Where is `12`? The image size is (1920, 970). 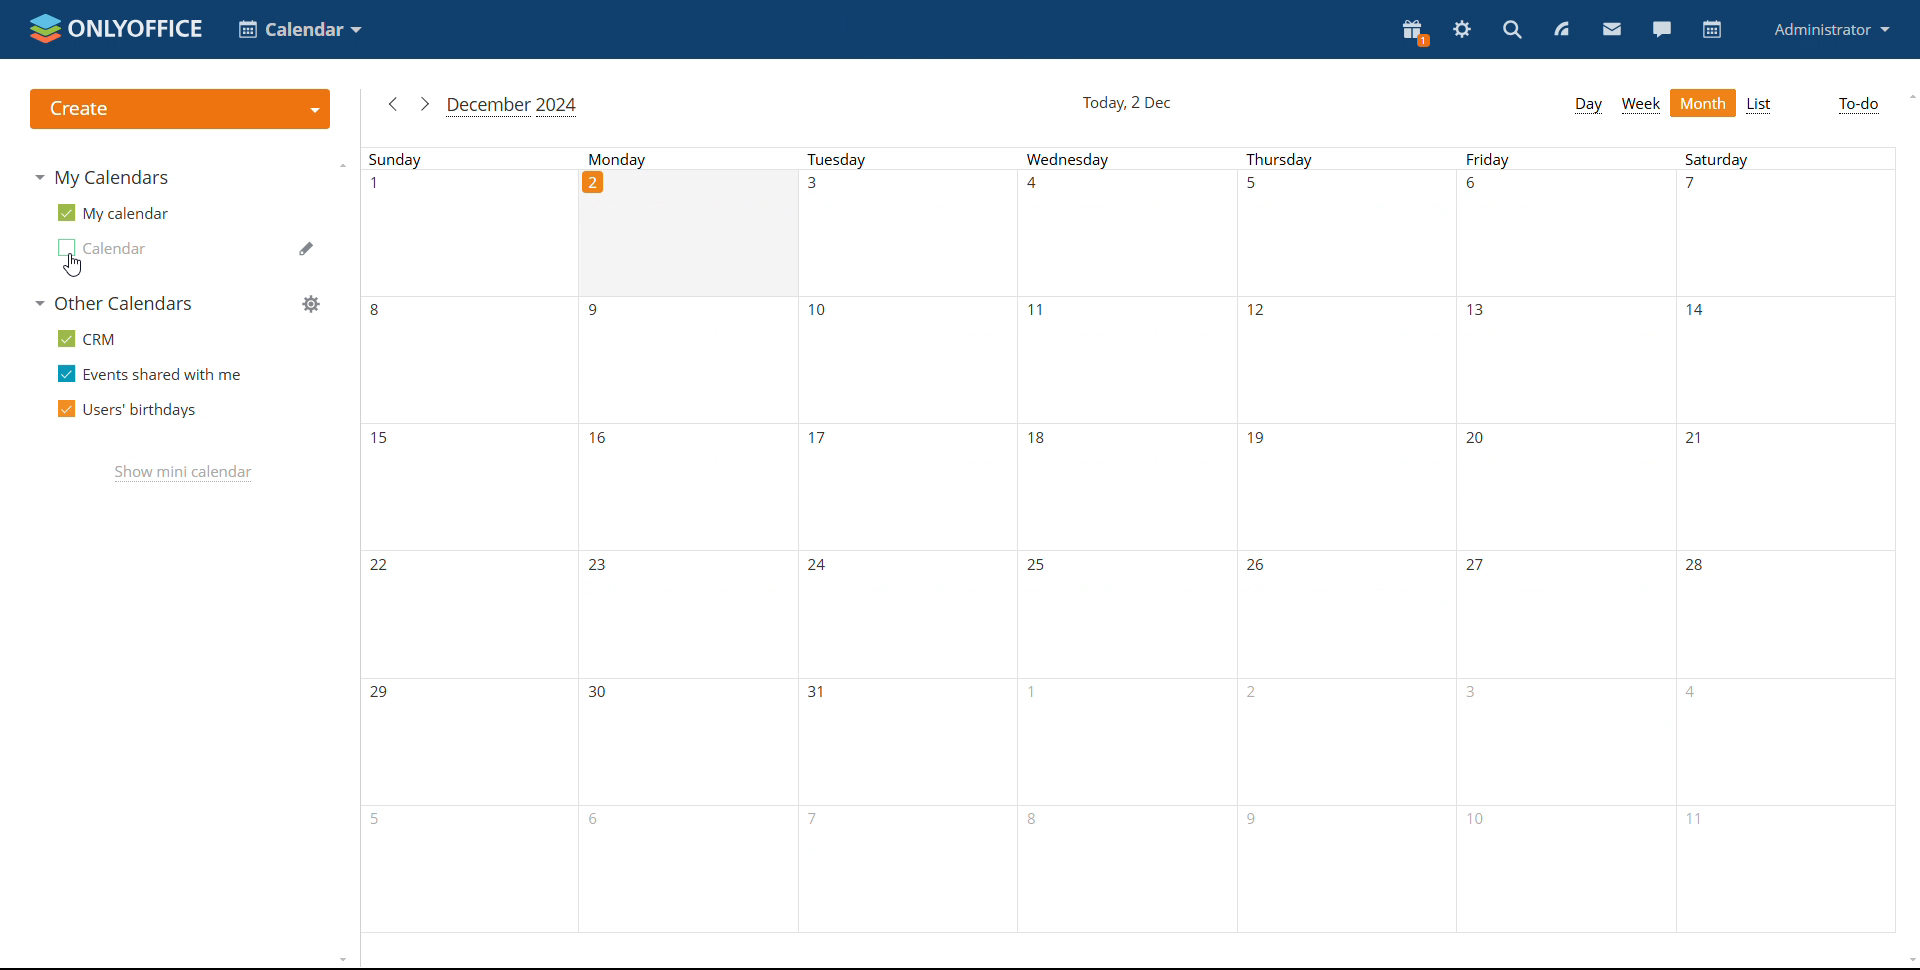 12 is located at coordinates (1350, 364).